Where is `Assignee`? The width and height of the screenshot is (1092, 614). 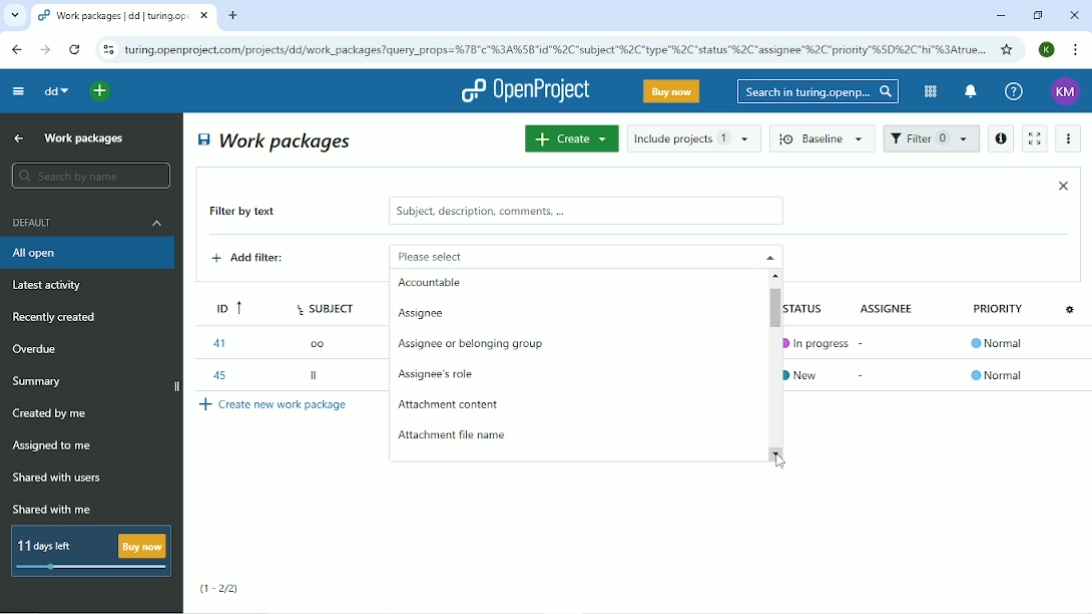 Assignee is located at coordinates (426, 313).